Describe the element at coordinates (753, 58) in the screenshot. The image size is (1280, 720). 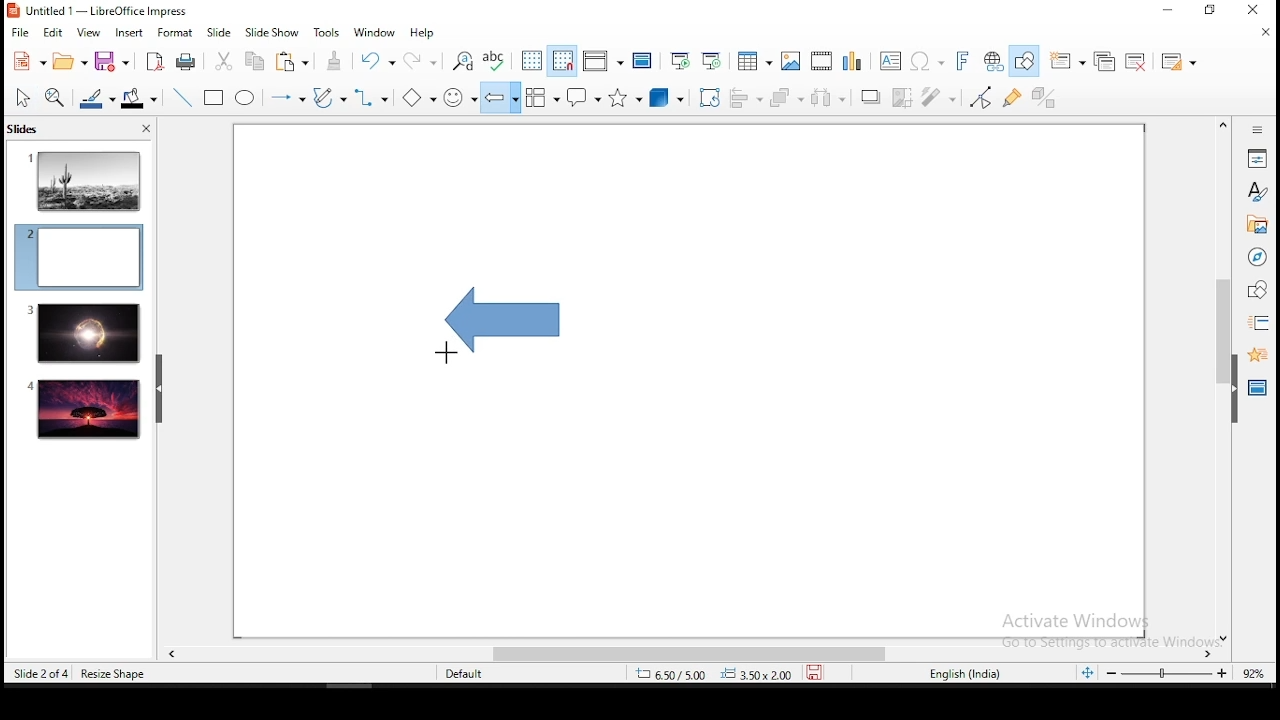
I see `tables` at that location.